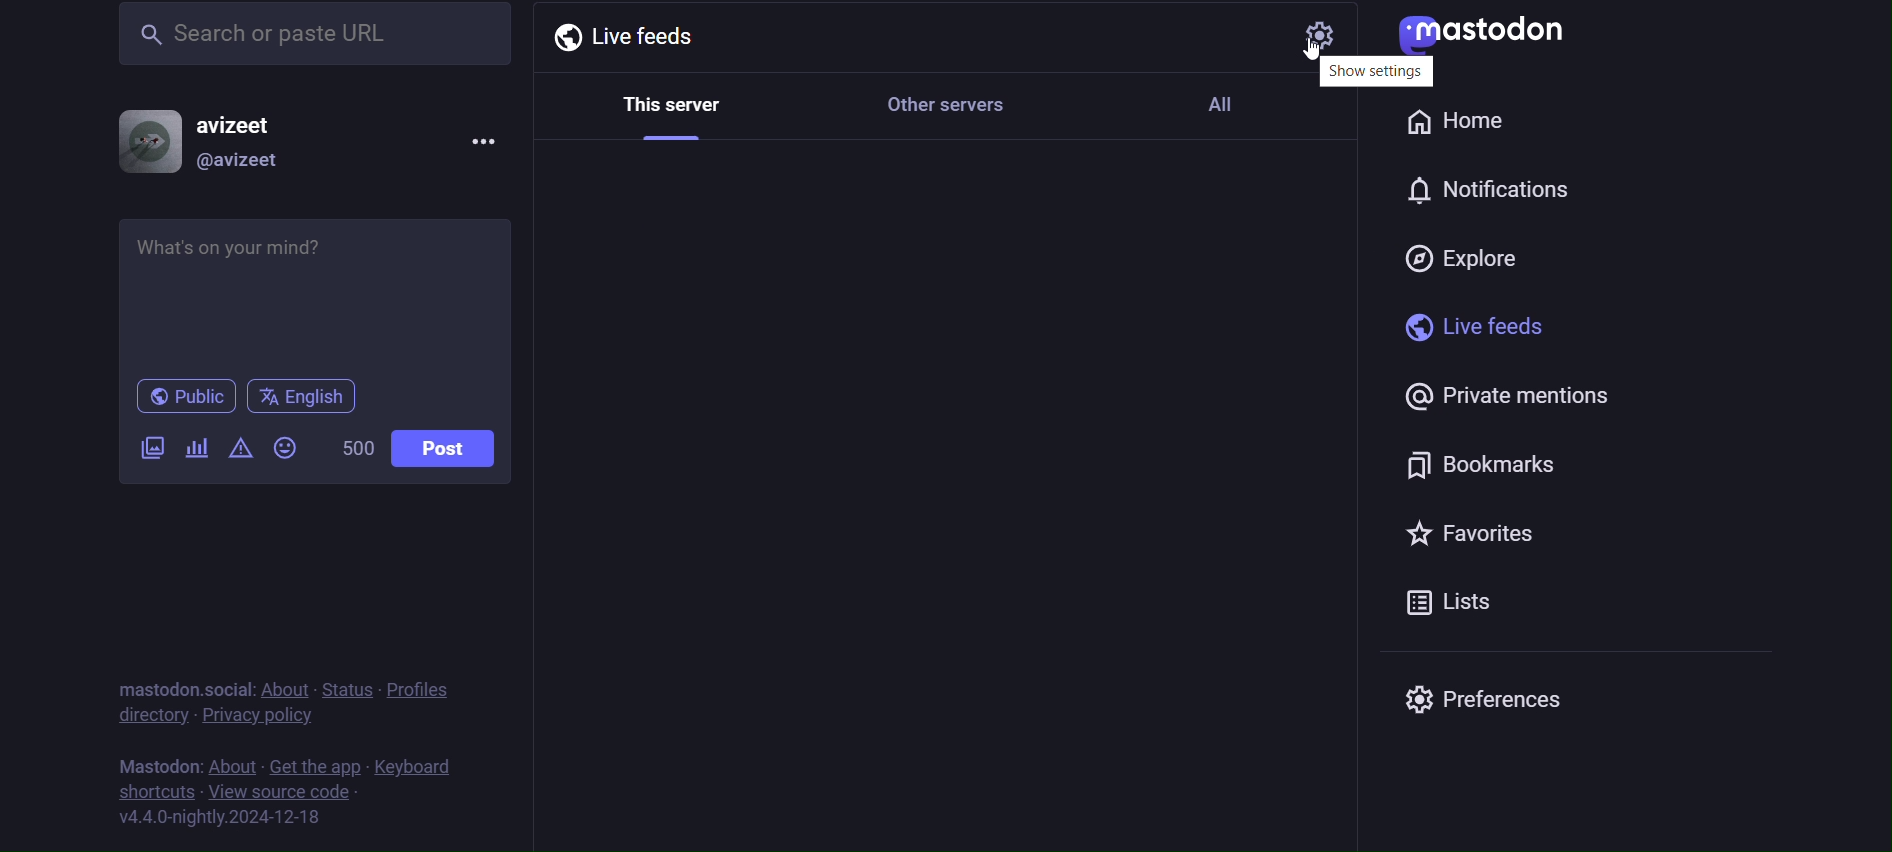 The width and height of the screenshot is (1892, 852). Describe the element at coordinates (489, 140) in the screenshot. I see `menu` at that location.